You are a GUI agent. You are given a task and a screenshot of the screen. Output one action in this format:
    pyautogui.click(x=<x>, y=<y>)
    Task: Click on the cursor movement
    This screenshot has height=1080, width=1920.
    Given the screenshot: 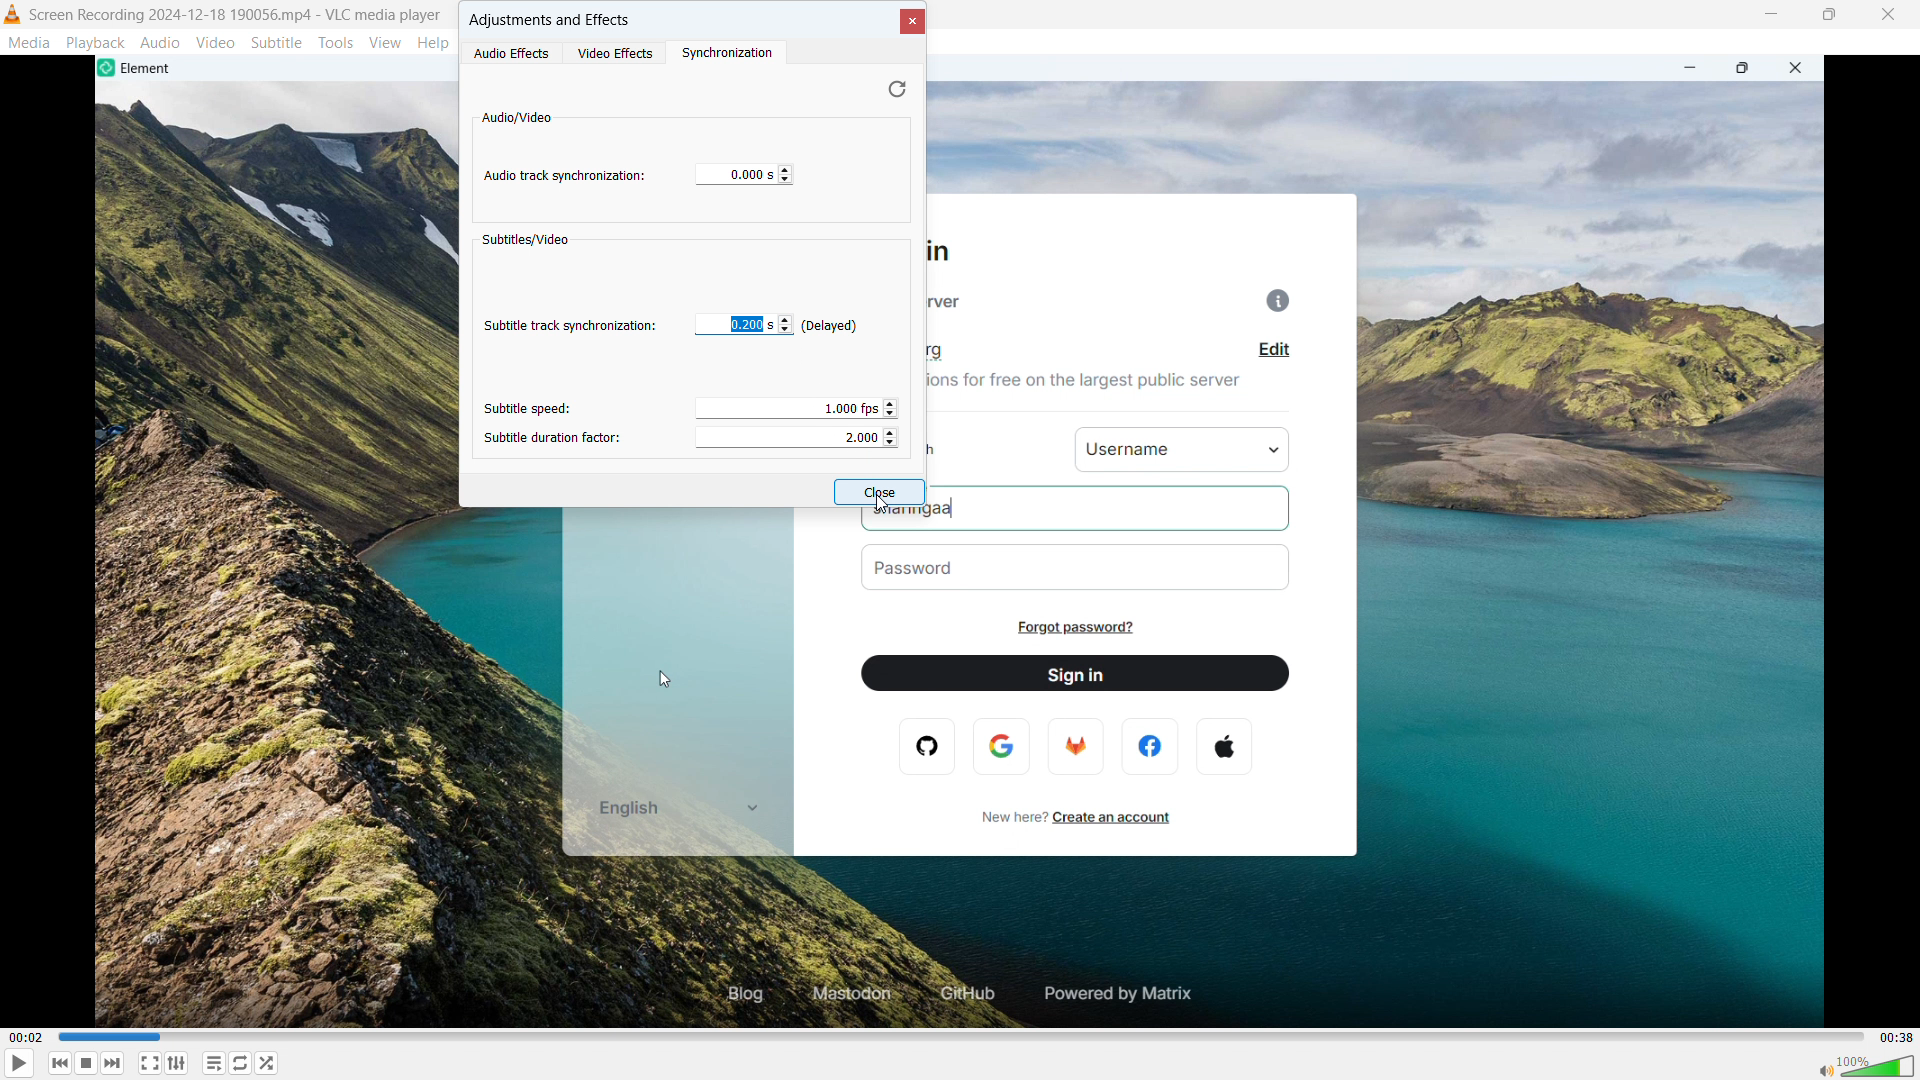 What is the action you would take?
    pyautogui.click(x=650, y=677)
    